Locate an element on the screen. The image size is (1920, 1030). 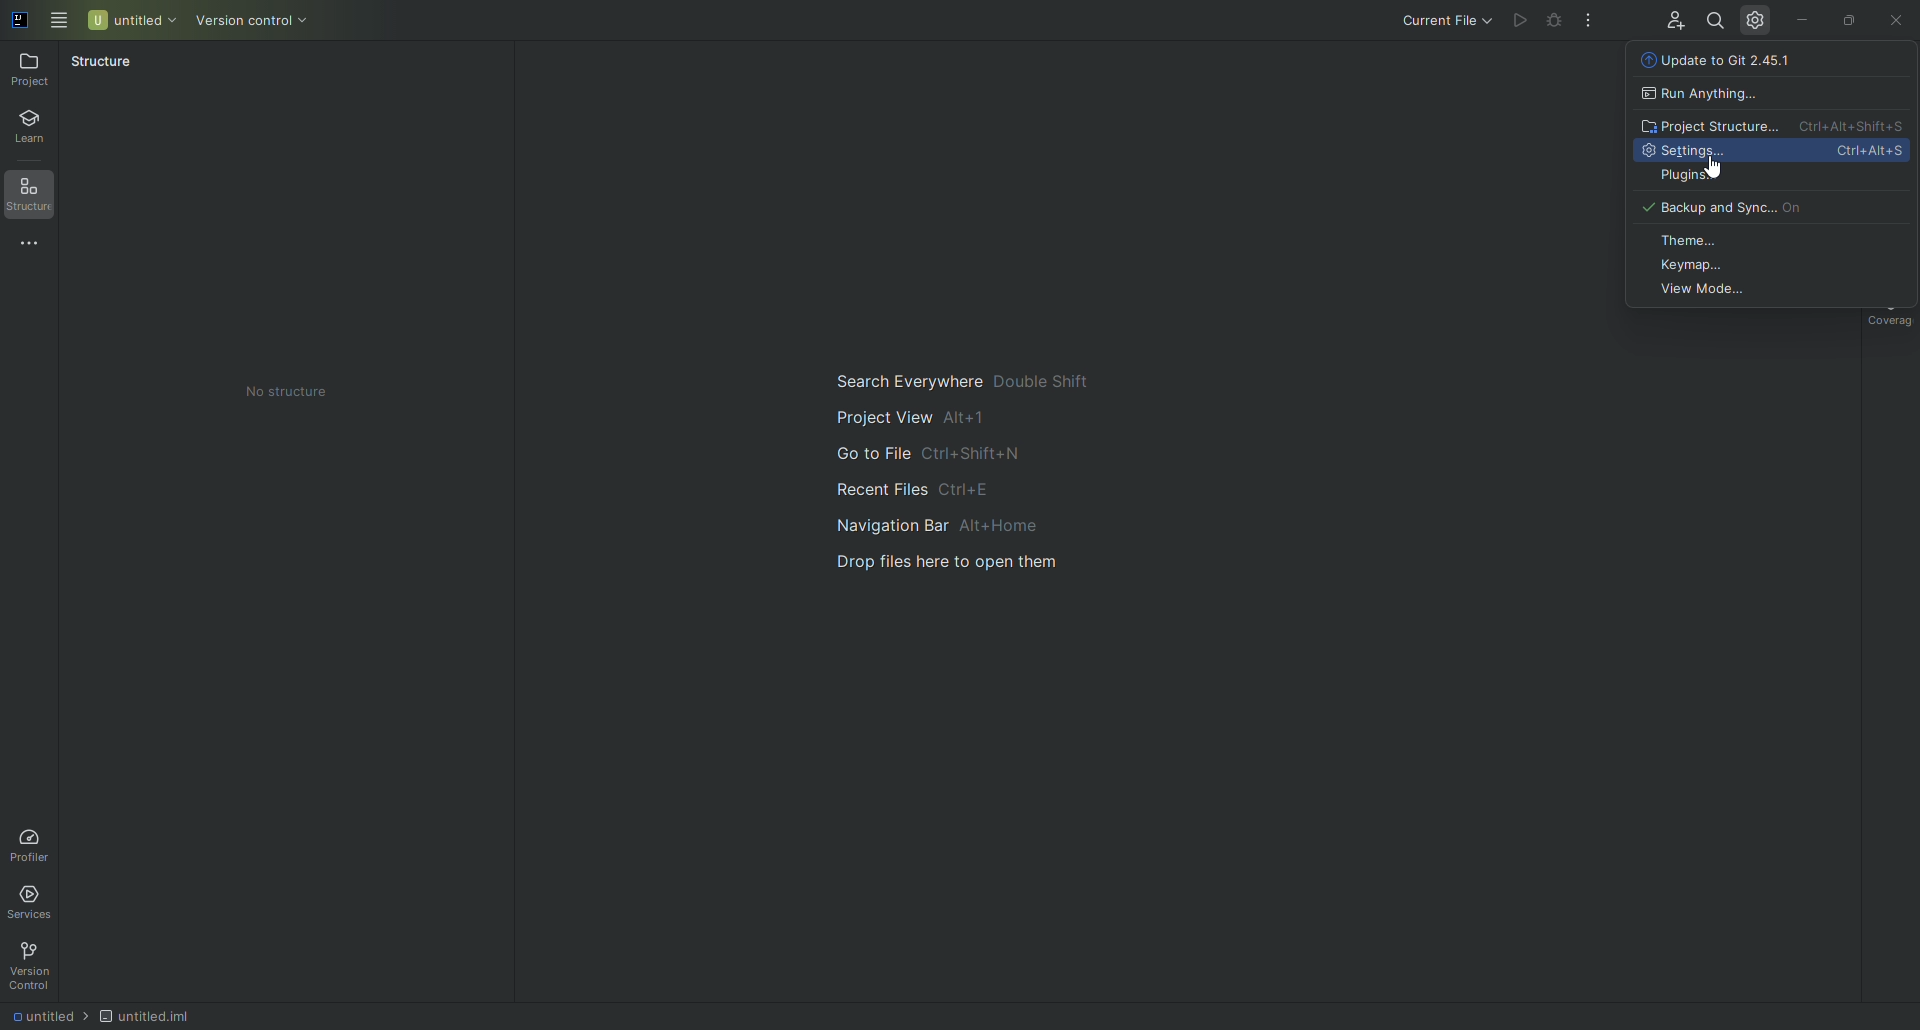
Version control is located at coordinates (259, 22).